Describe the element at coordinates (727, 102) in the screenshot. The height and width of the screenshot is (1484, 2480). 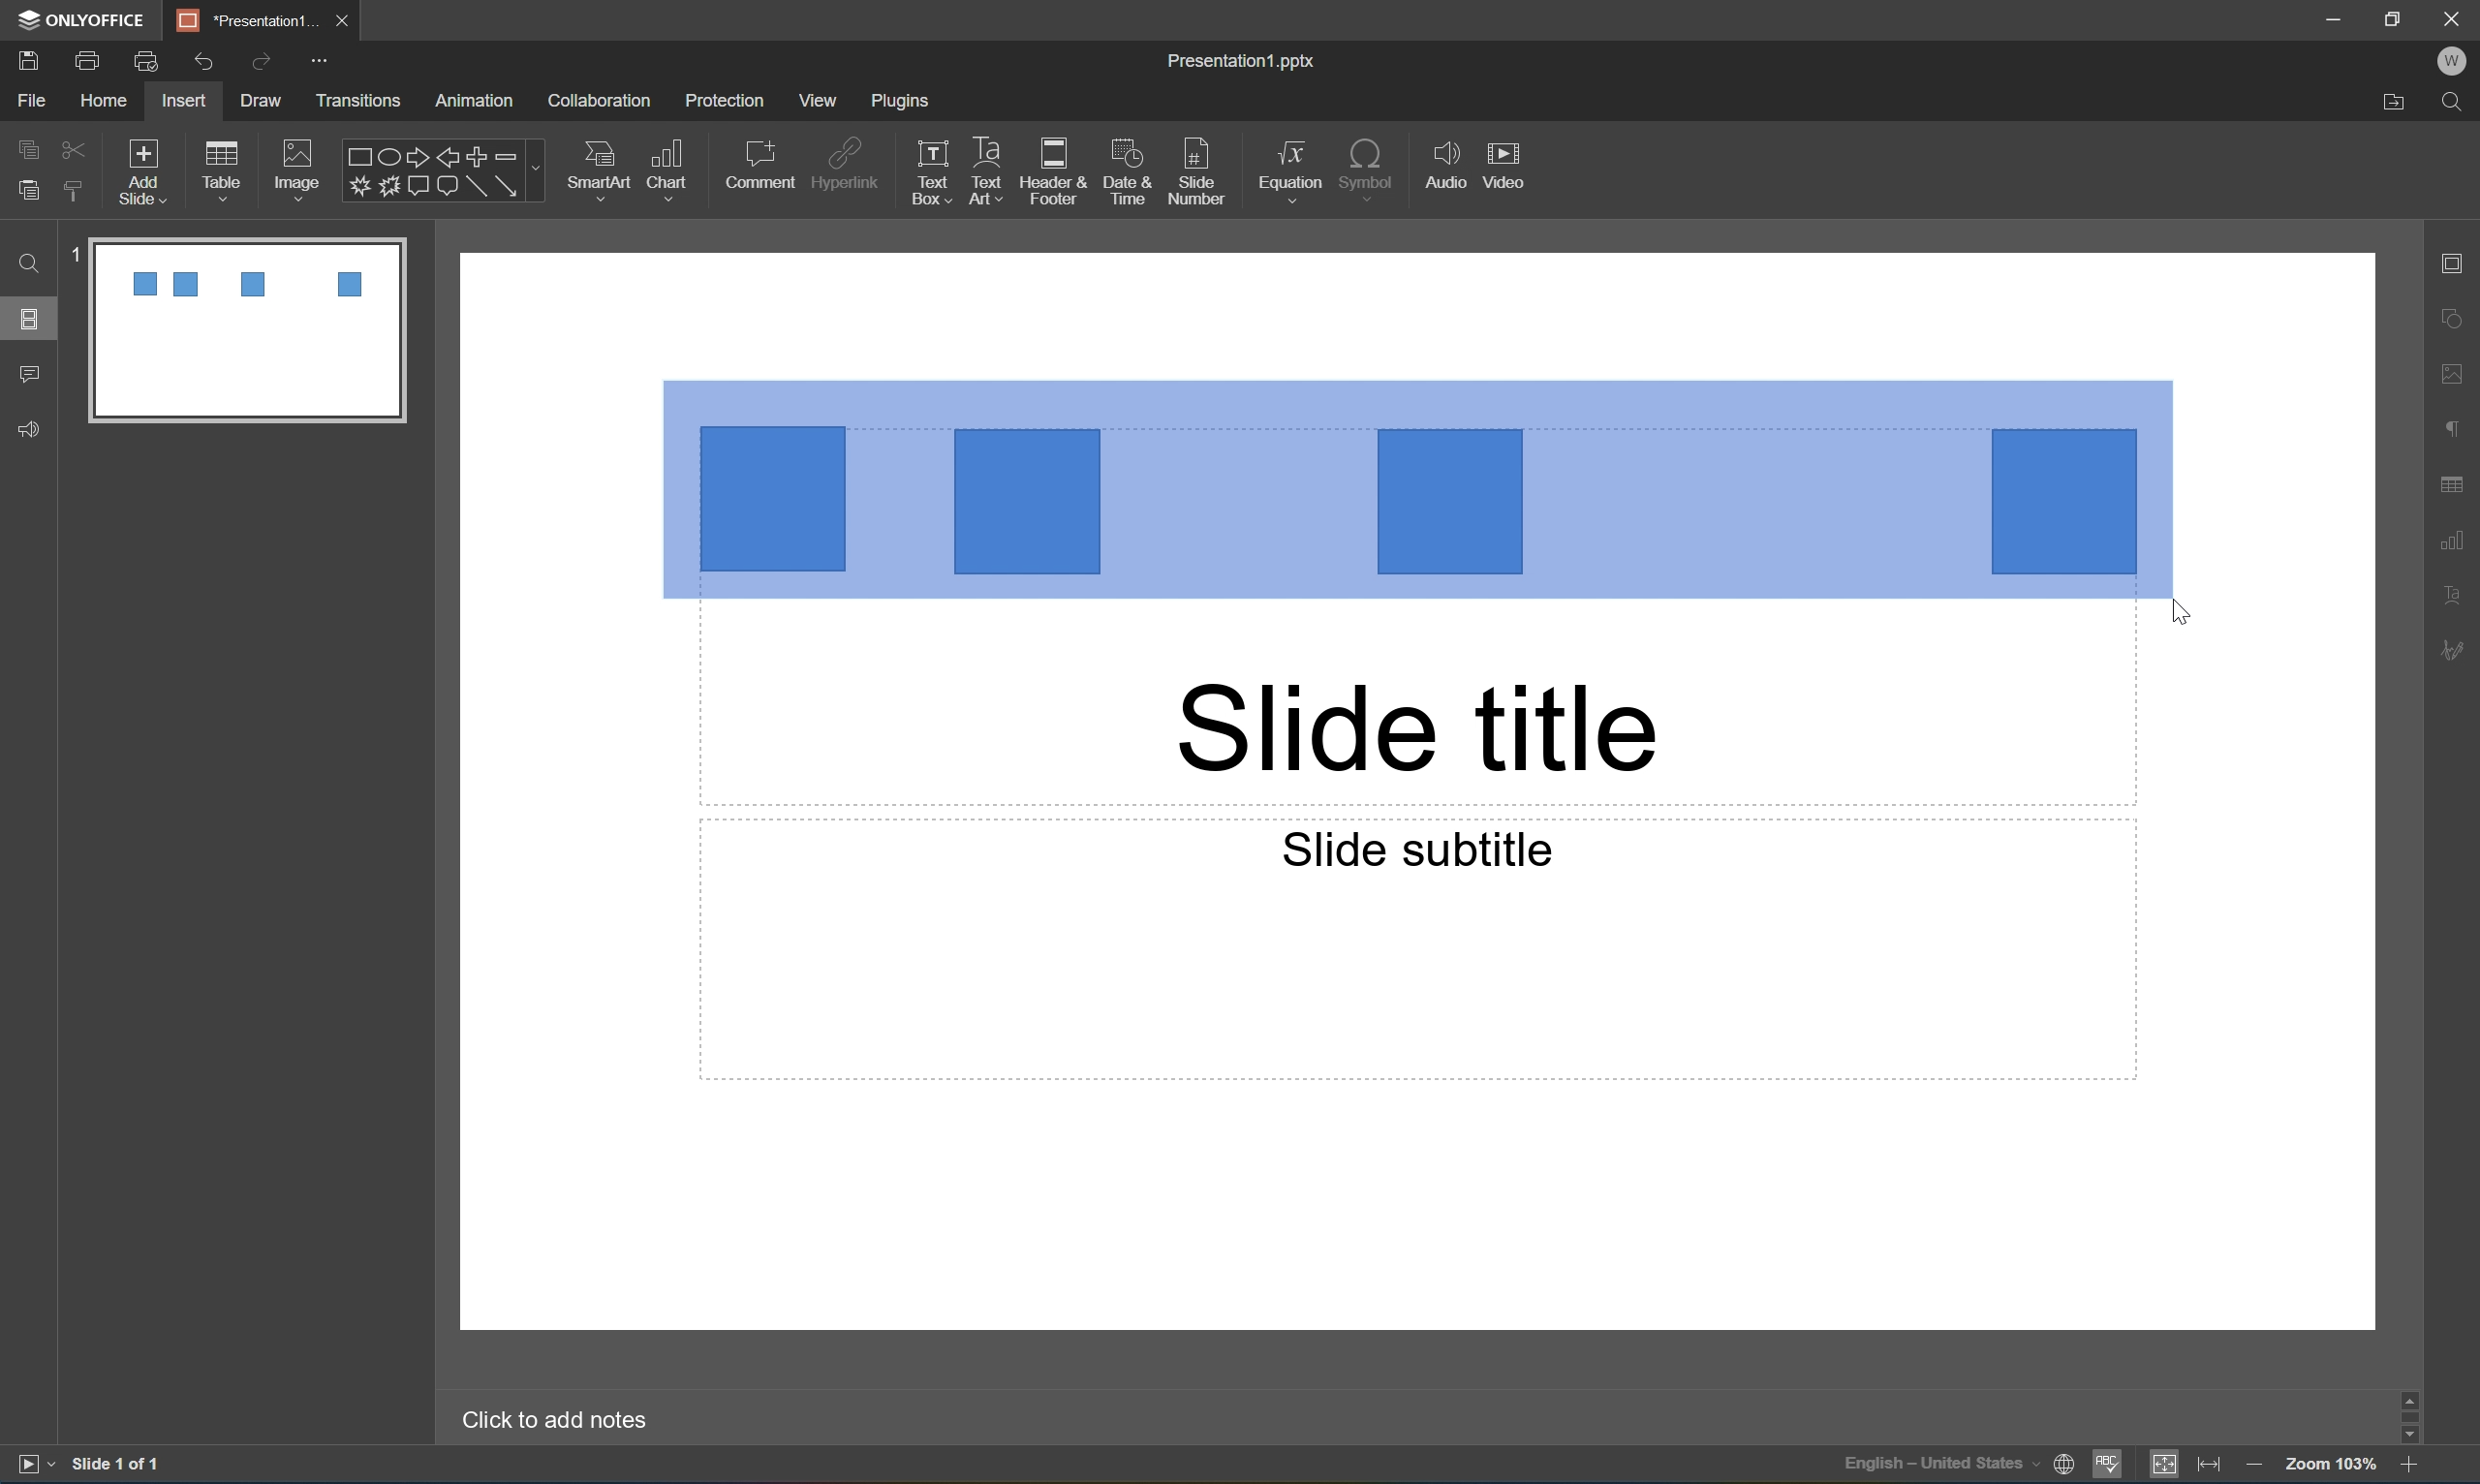
I see `protection` at that location.